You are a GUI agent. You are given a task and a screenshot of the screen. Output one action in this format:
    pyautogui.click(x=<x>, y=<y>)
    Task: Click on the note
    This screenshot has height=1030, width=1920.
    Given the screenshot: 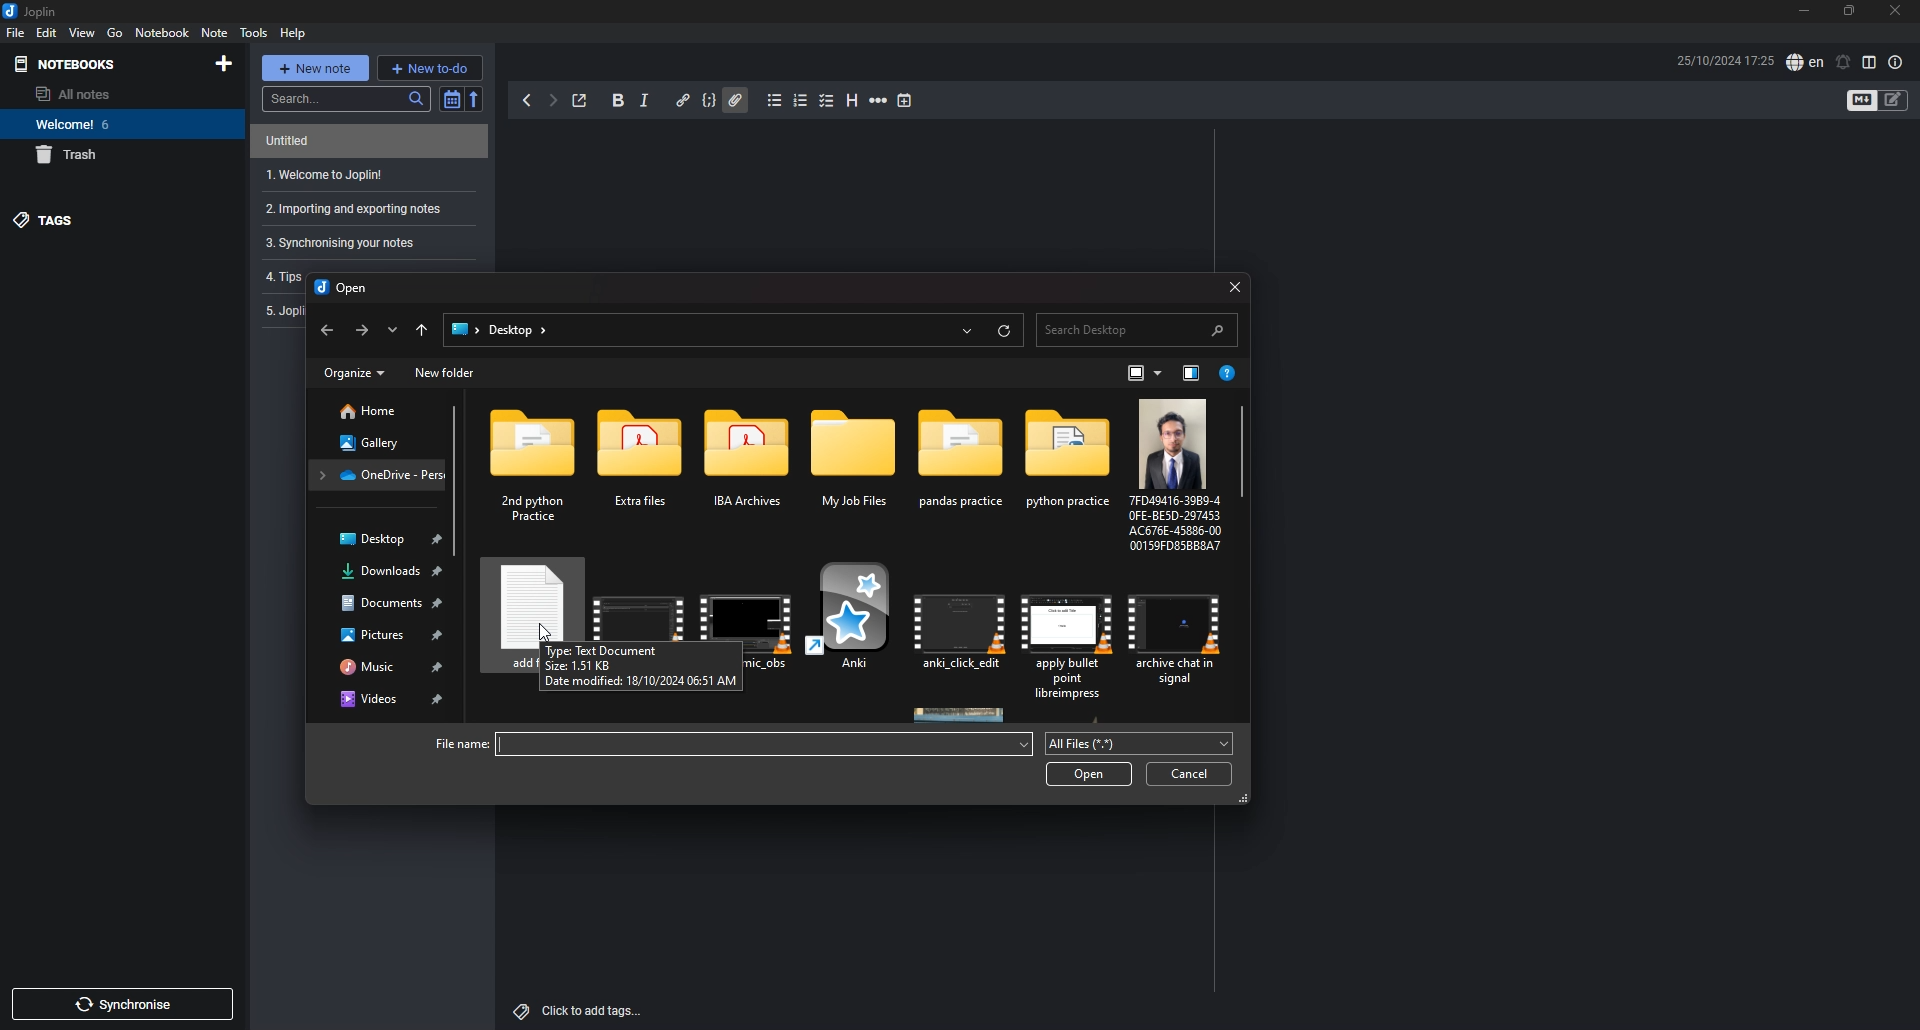 What is the action you would take?
    pyautogui.click(x=361, y=141)
    